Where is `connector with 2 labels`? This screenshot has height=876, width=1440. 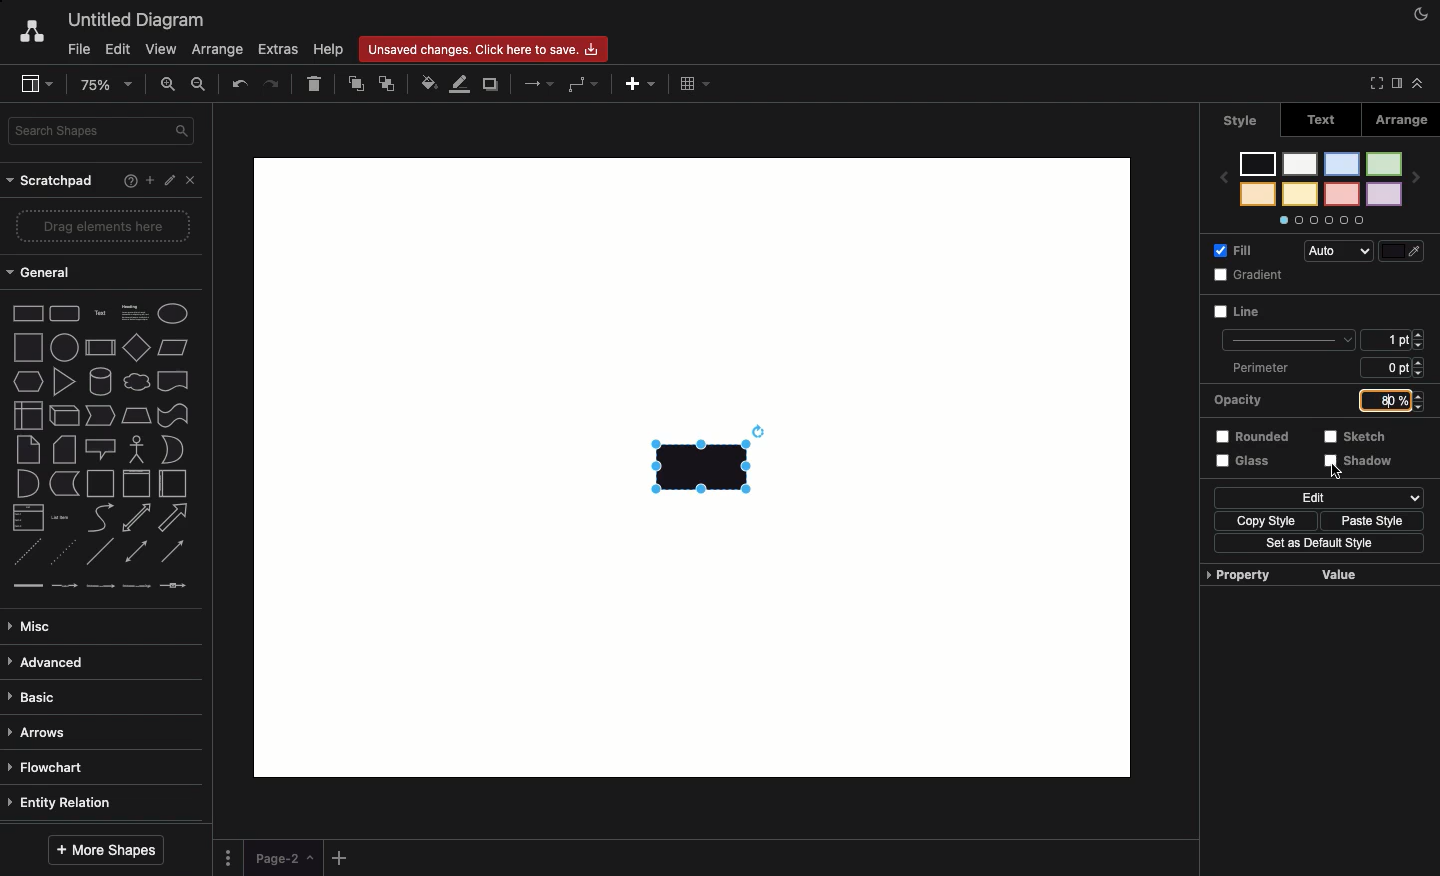
connector with 2 labels is located at coordinates (100, 587).